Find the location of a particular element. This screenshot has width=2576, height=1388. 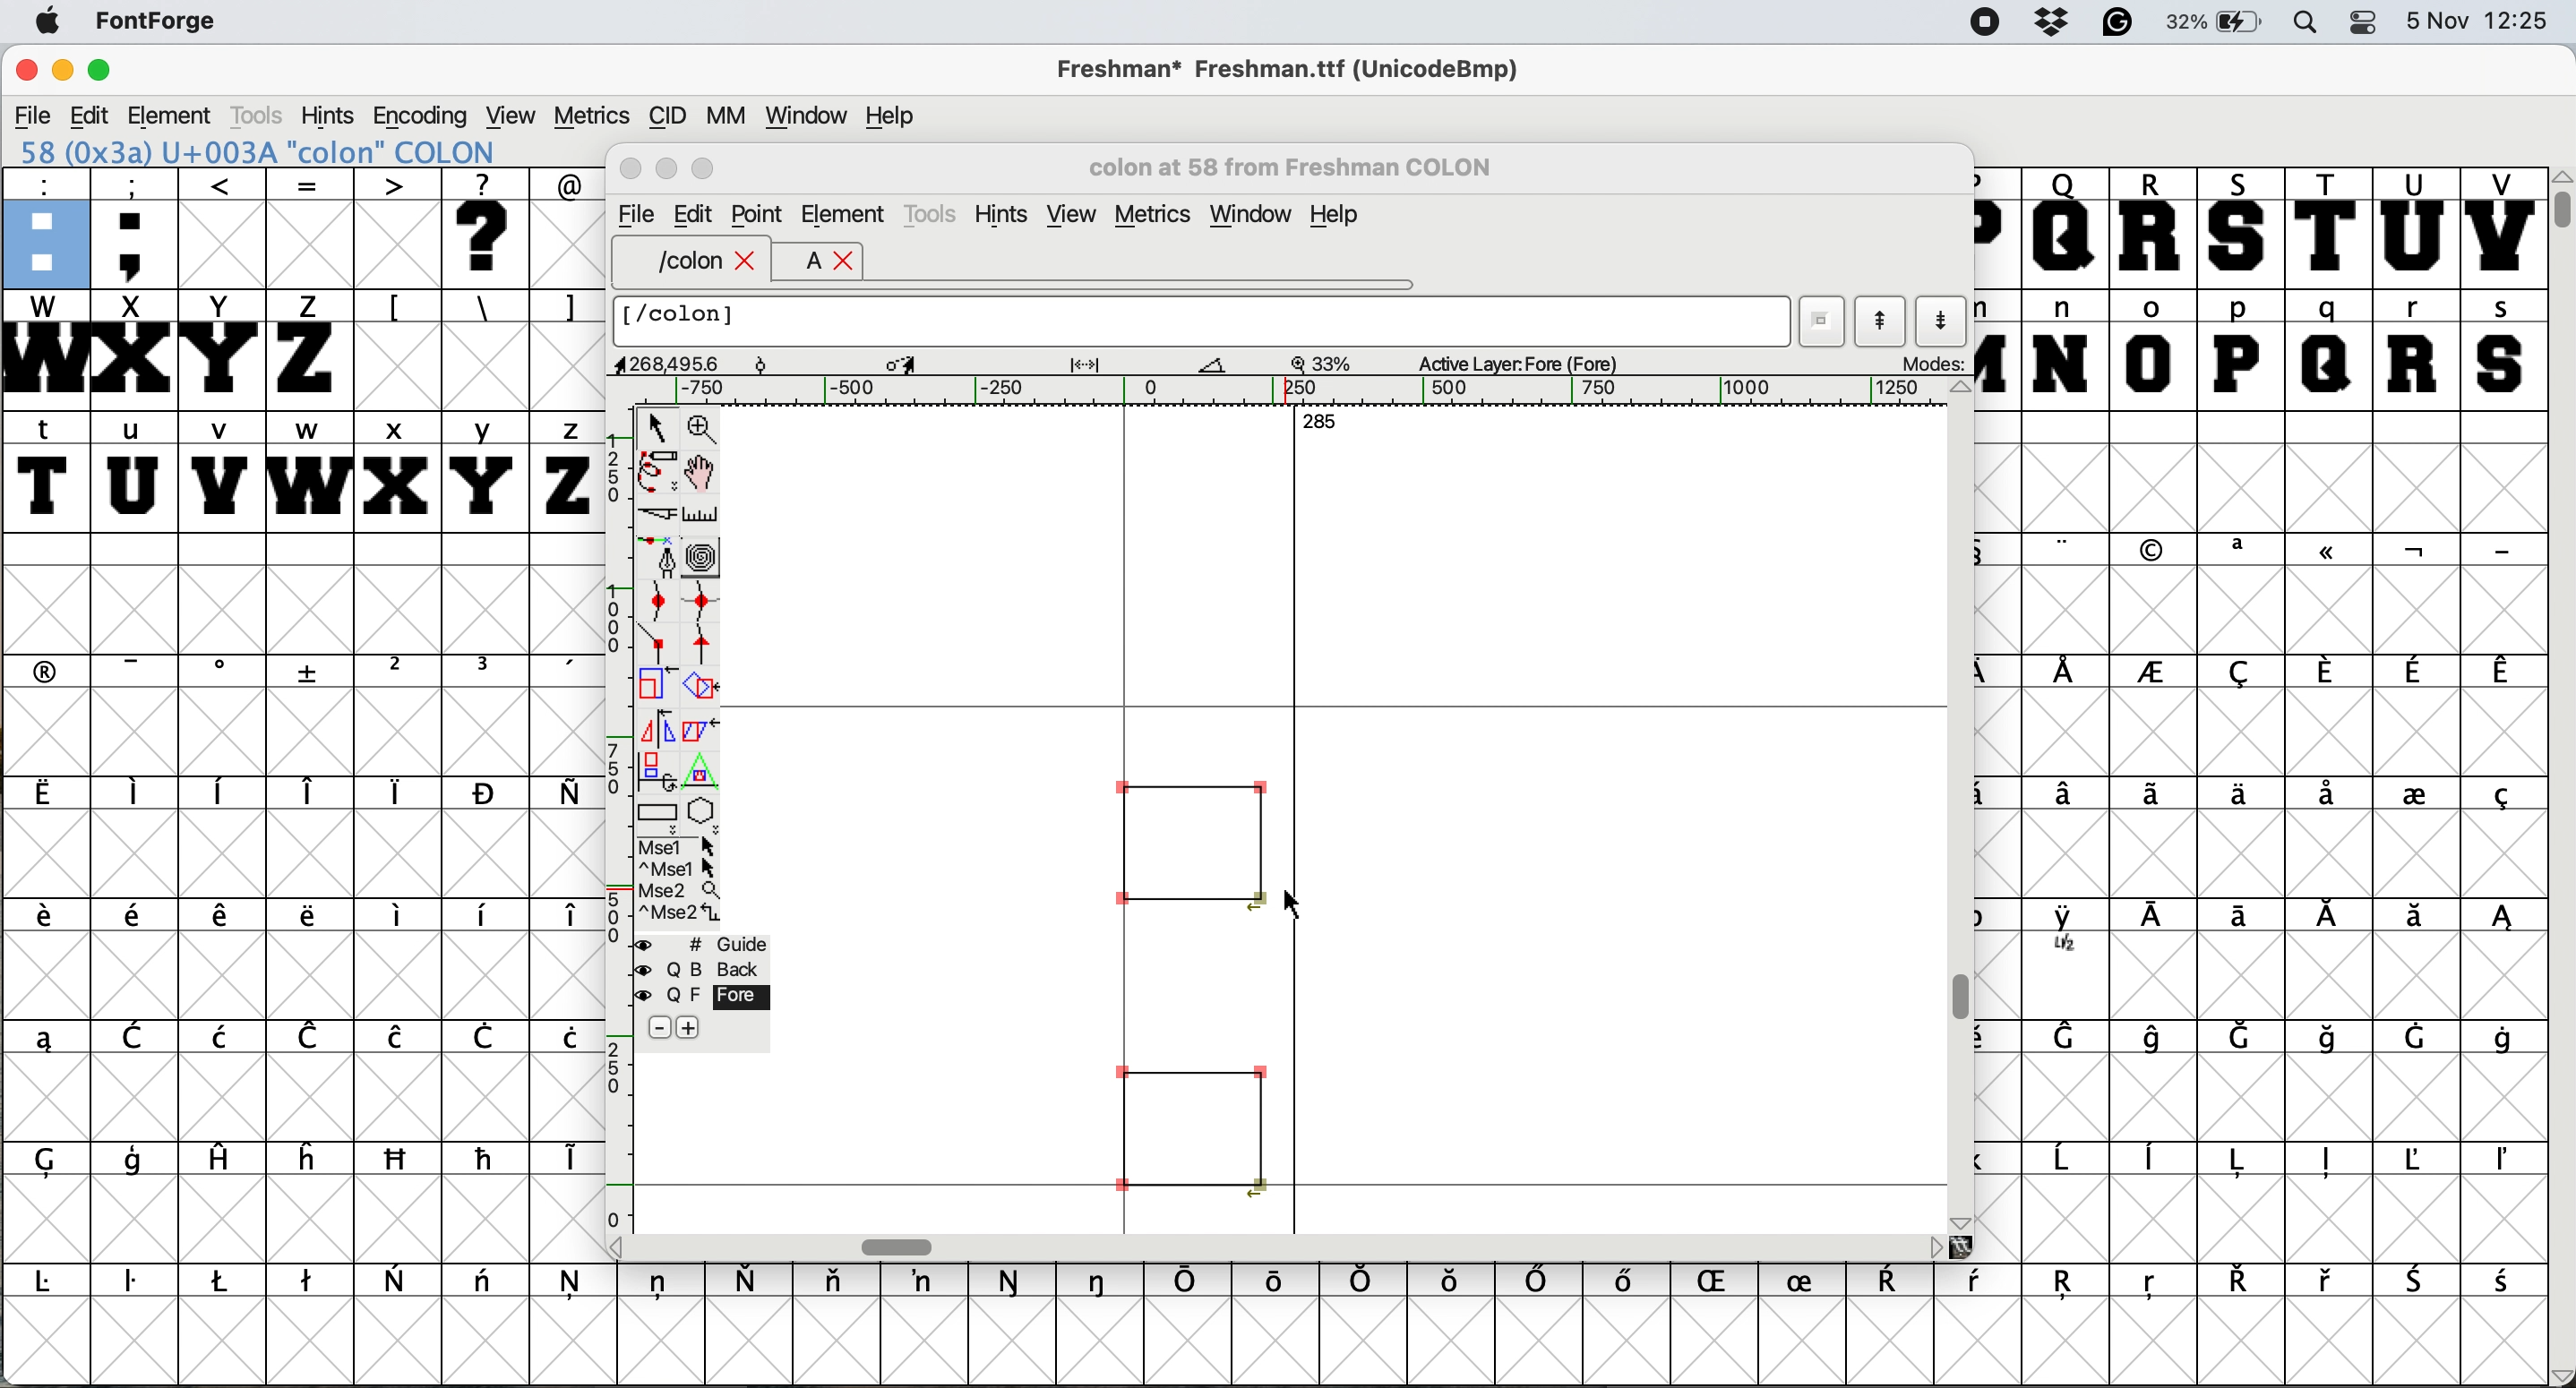

U is located at coordinates (2414, 228).